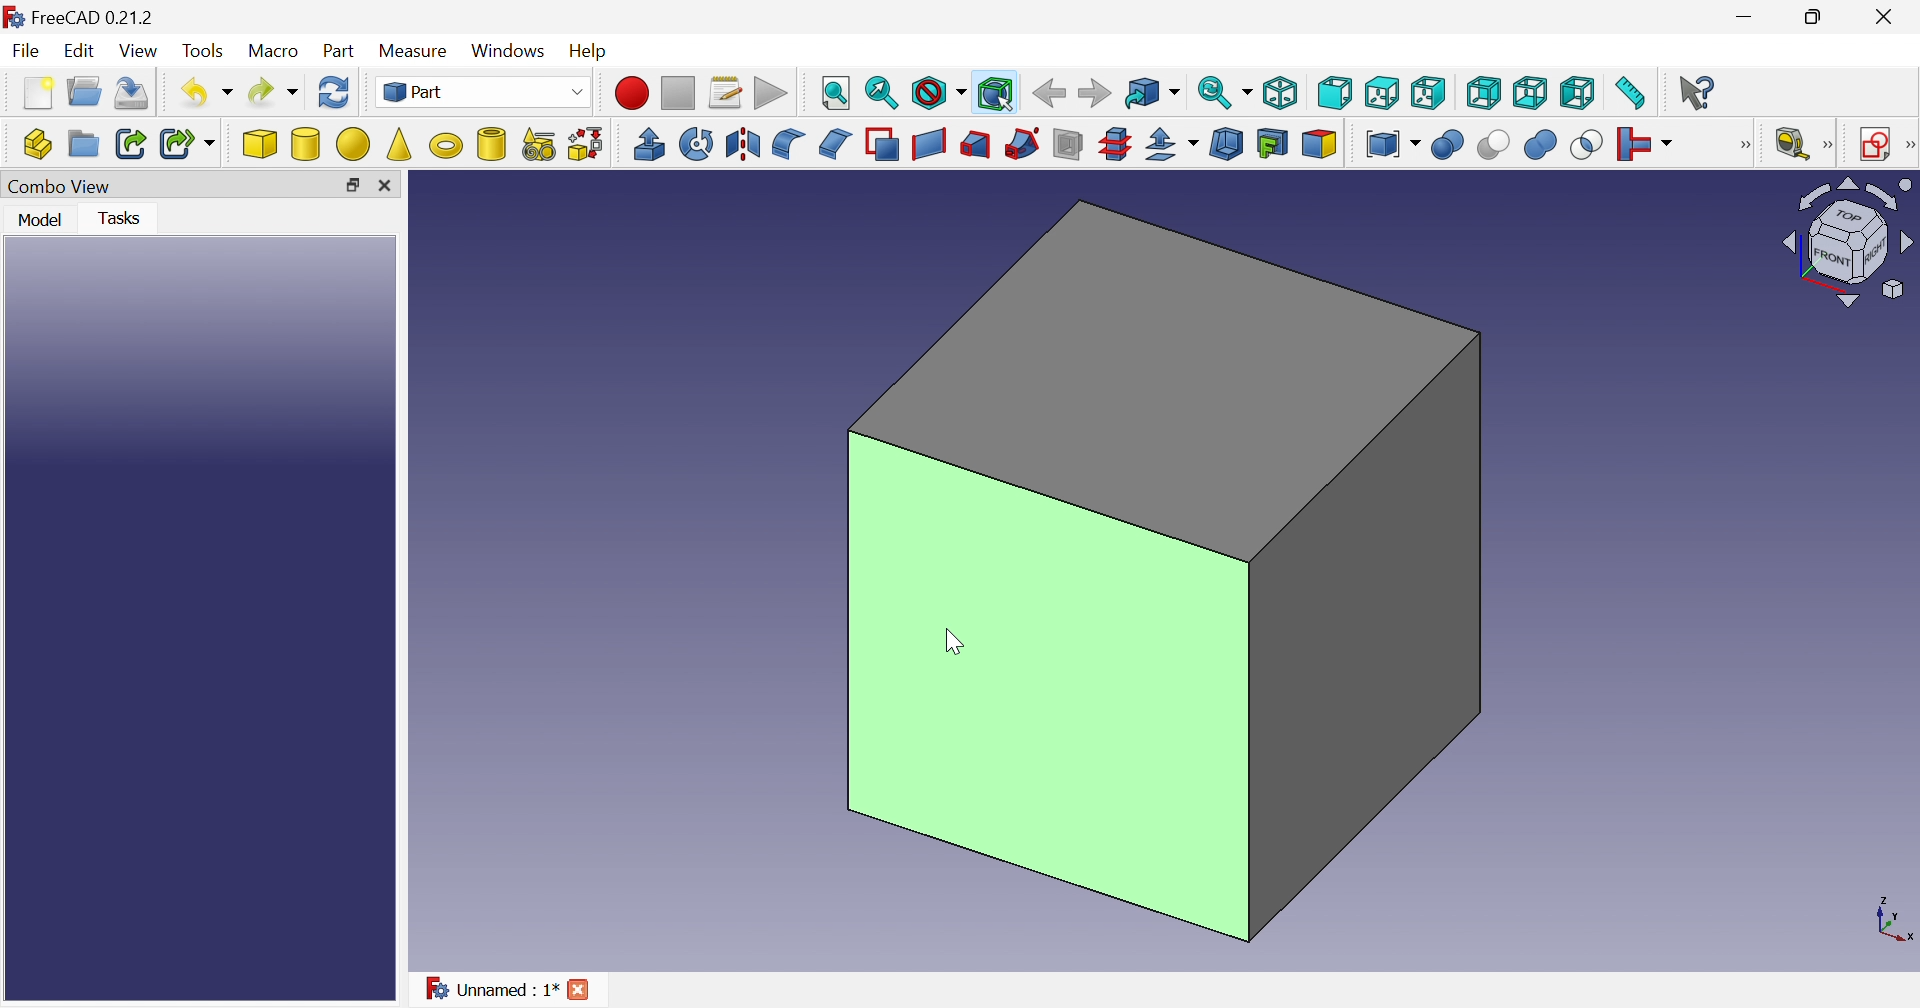 The height and width of the screenshot is (1008, 1920). I want to click on Minimize, so click(1749, 17).